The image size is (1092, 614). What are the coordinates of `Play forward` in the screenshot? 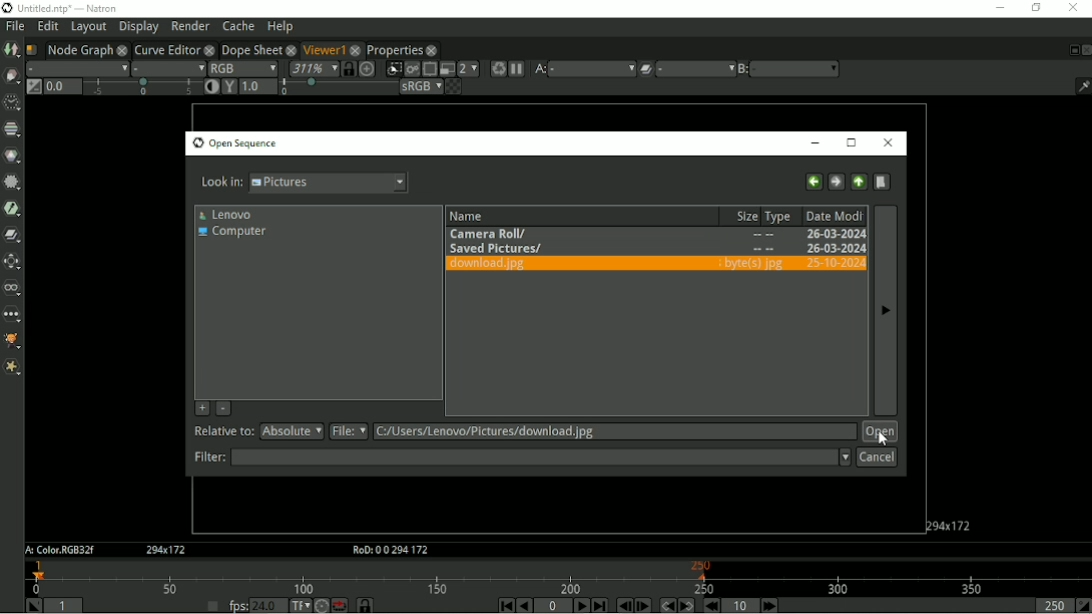 It's located at (580, 605).